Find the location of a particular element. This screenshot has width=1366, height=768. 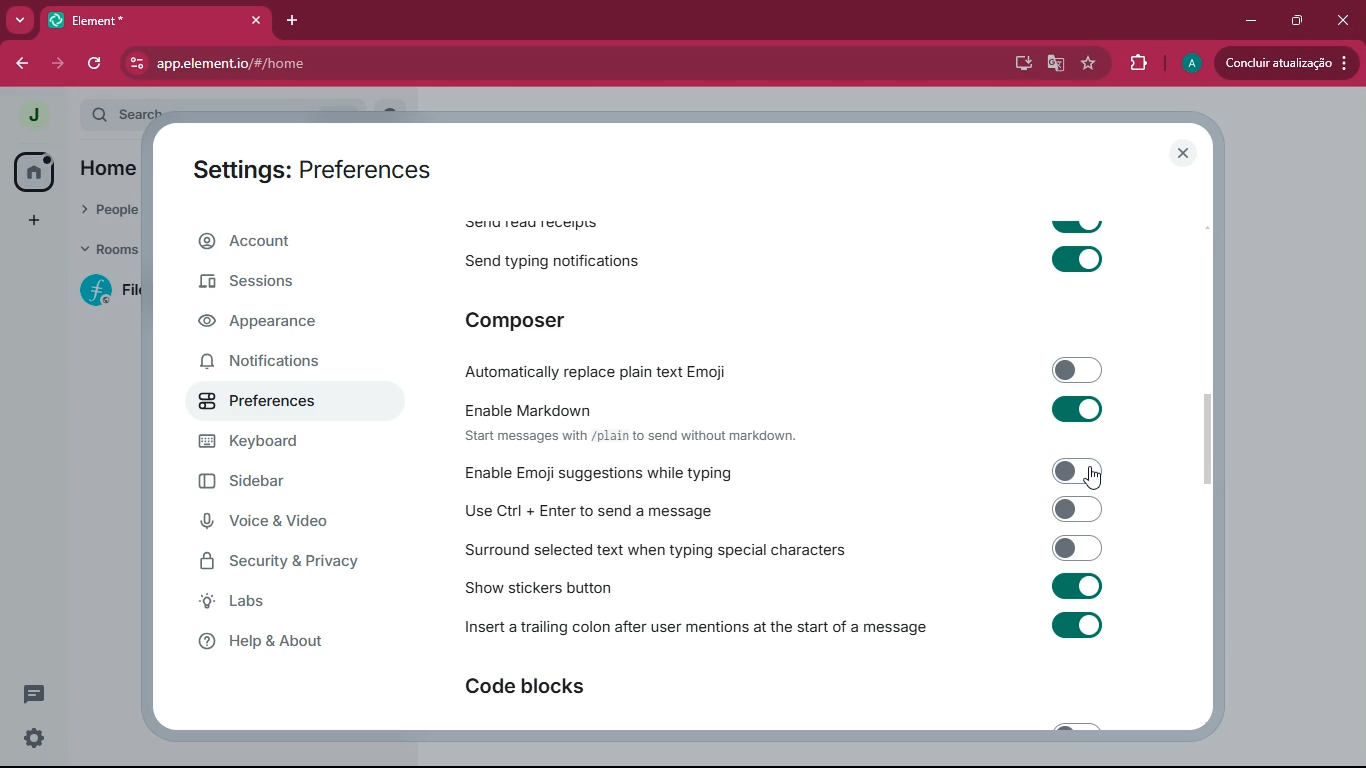

minimize is located at coordinates (1247, 21).